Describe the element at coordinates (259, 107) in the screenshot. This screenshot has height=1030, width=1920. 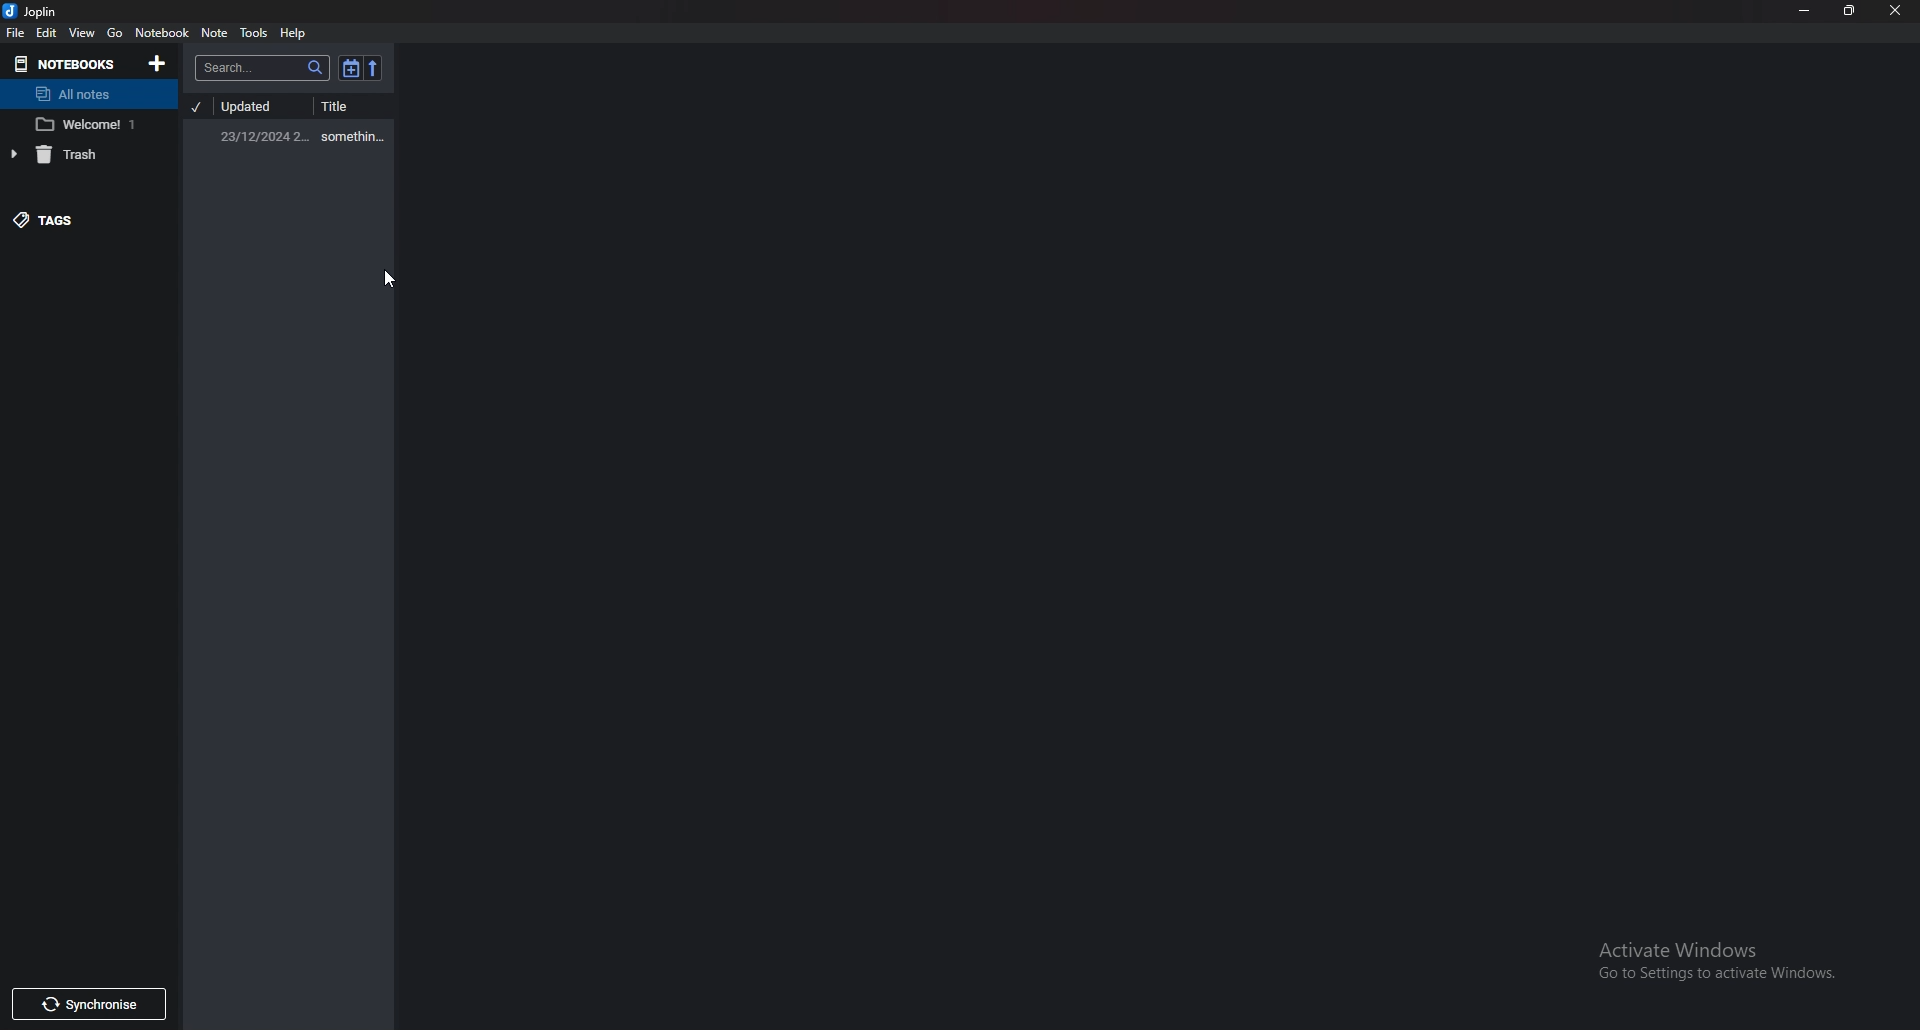
I see `Updated` at that location.